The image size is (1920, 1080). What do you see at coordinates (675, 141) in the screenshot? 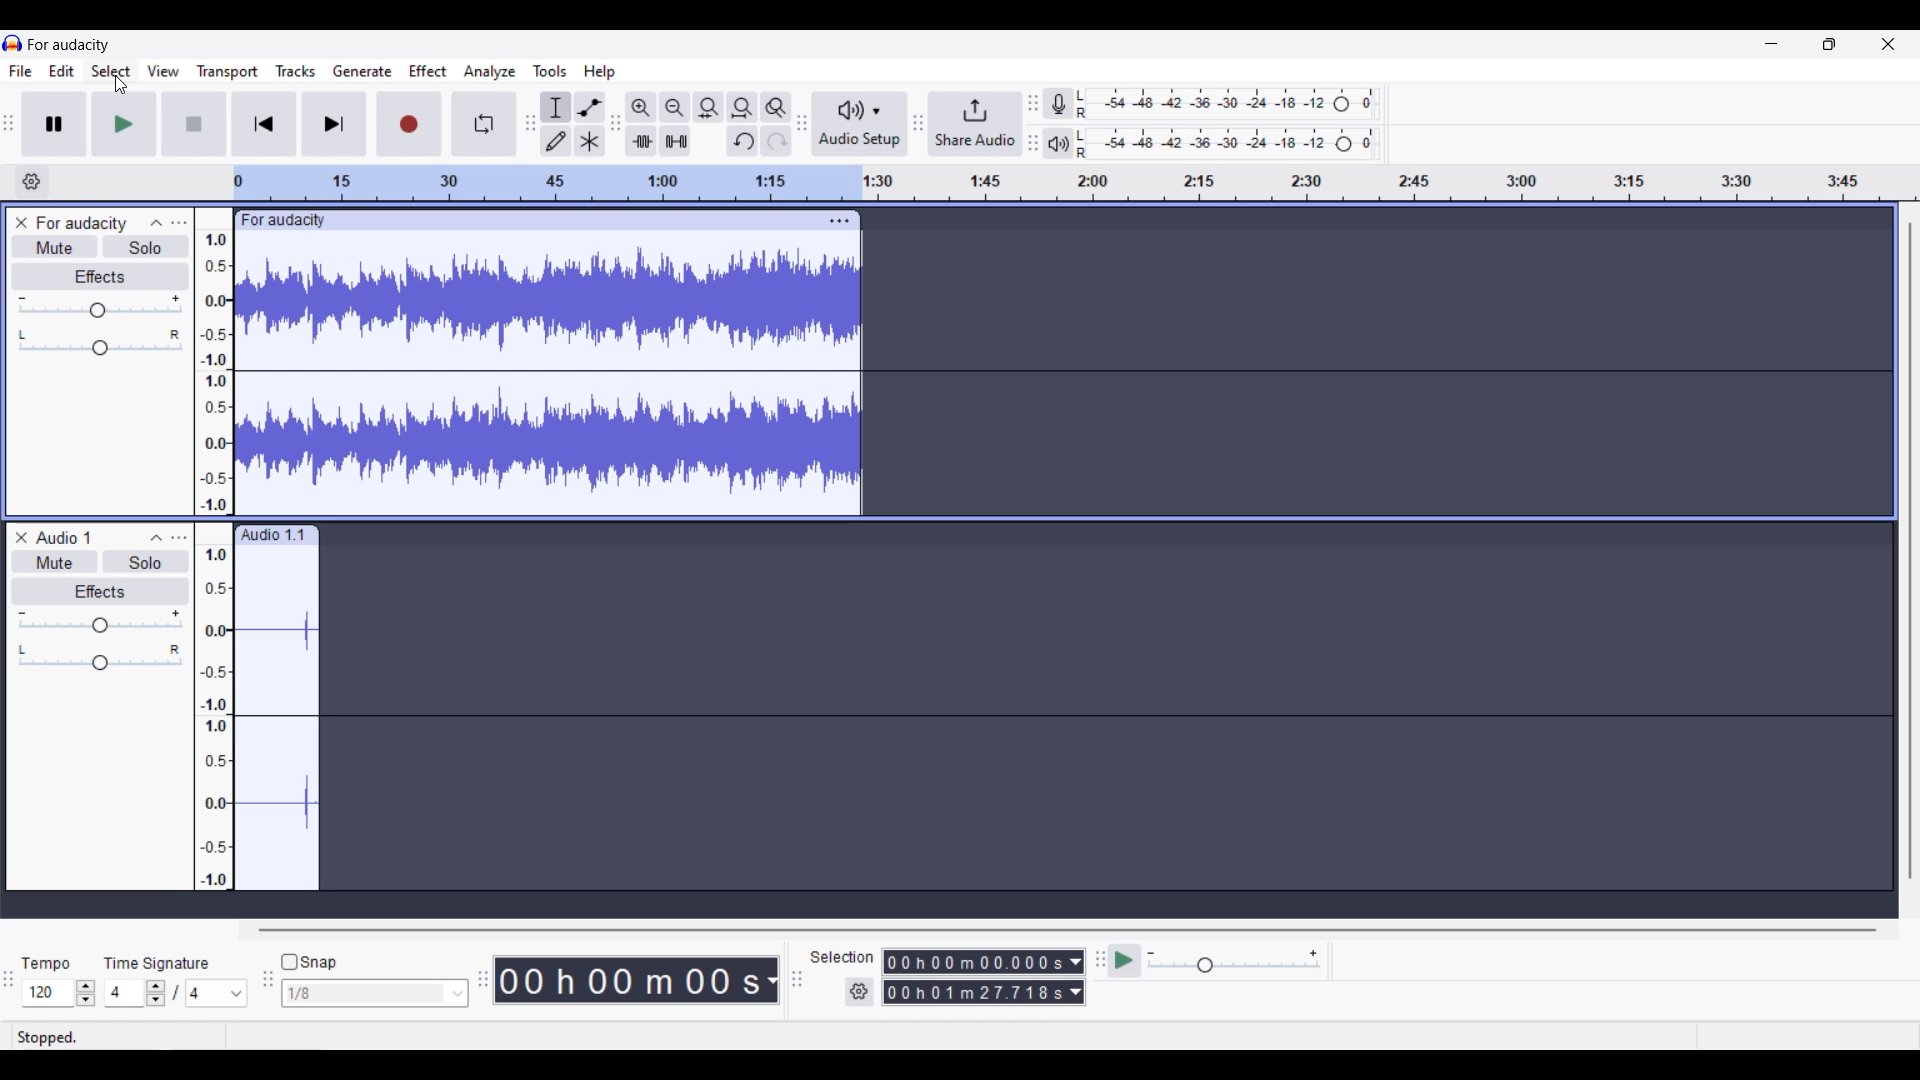
I see `Silence audio selection` at bounding box center [675, 141].